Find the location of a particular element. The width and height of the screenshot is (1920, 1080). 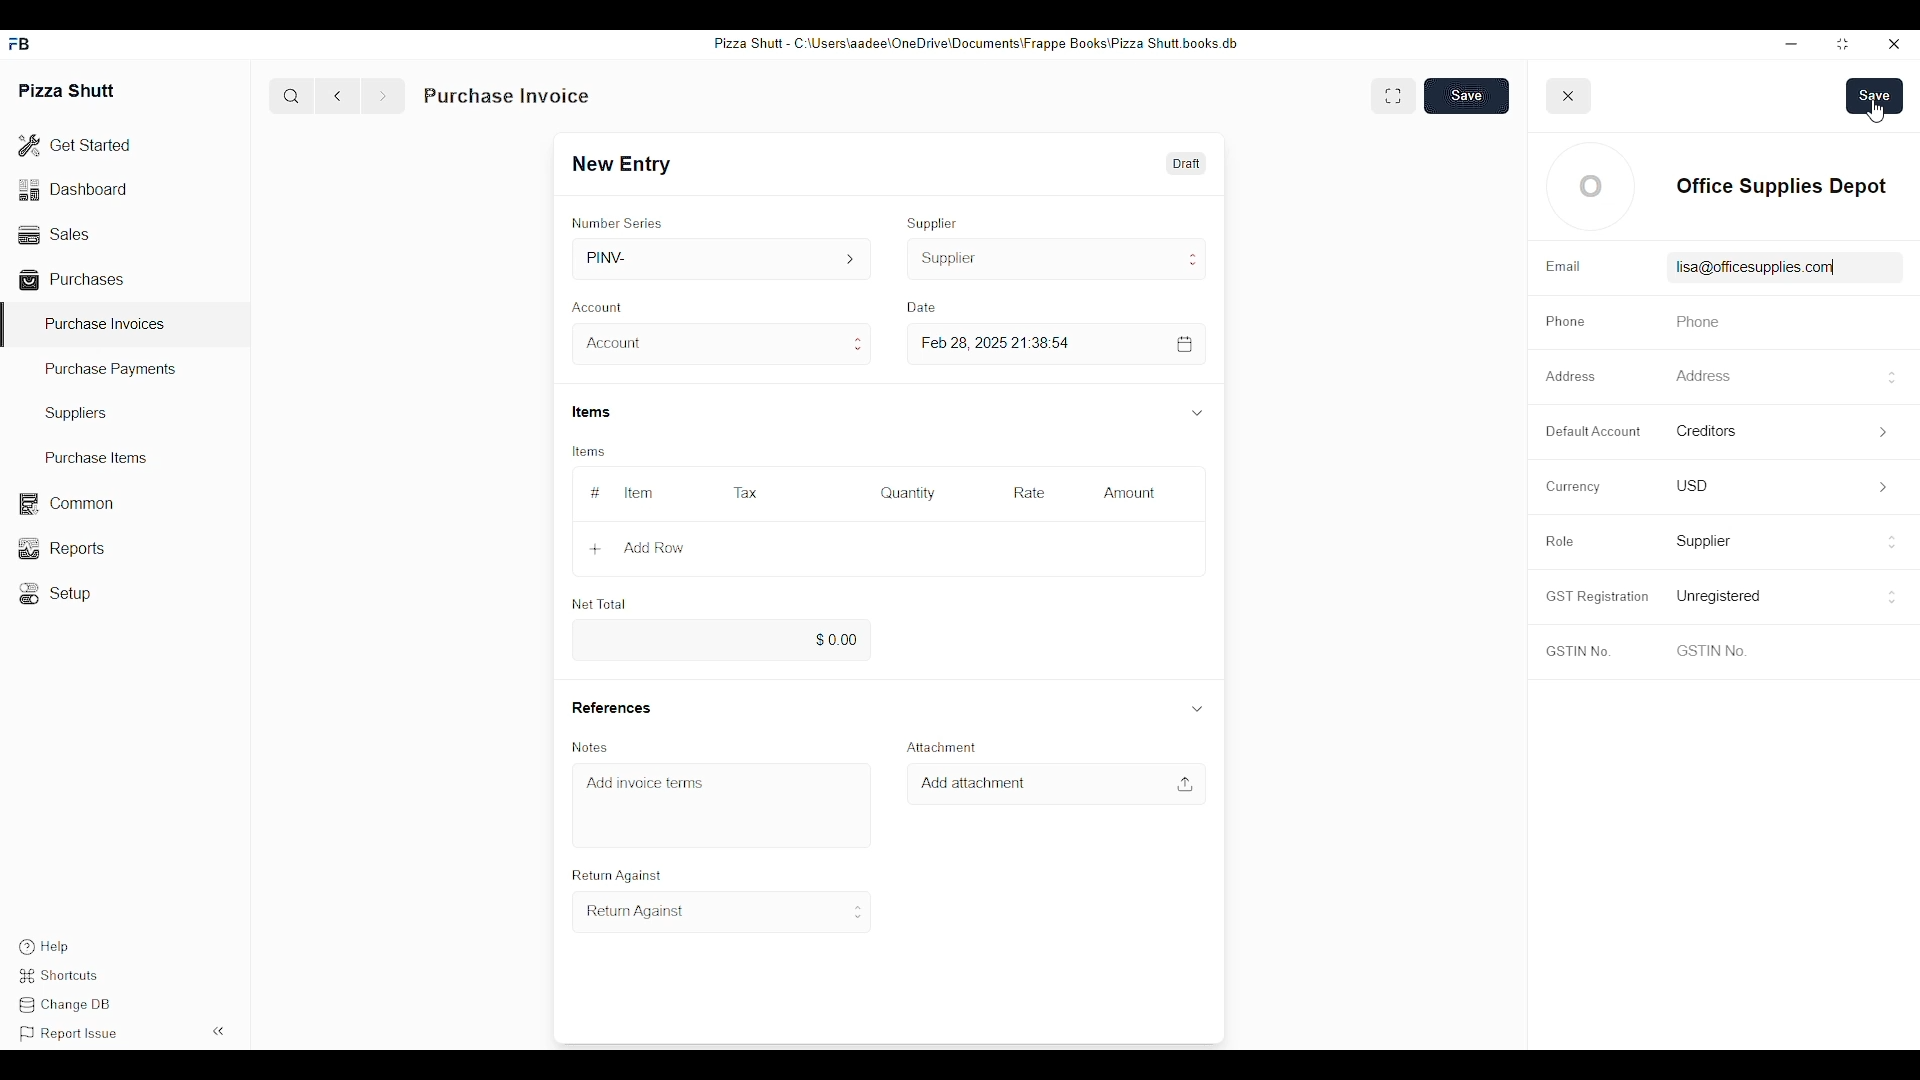

Common is located at coordinates (65, 504).